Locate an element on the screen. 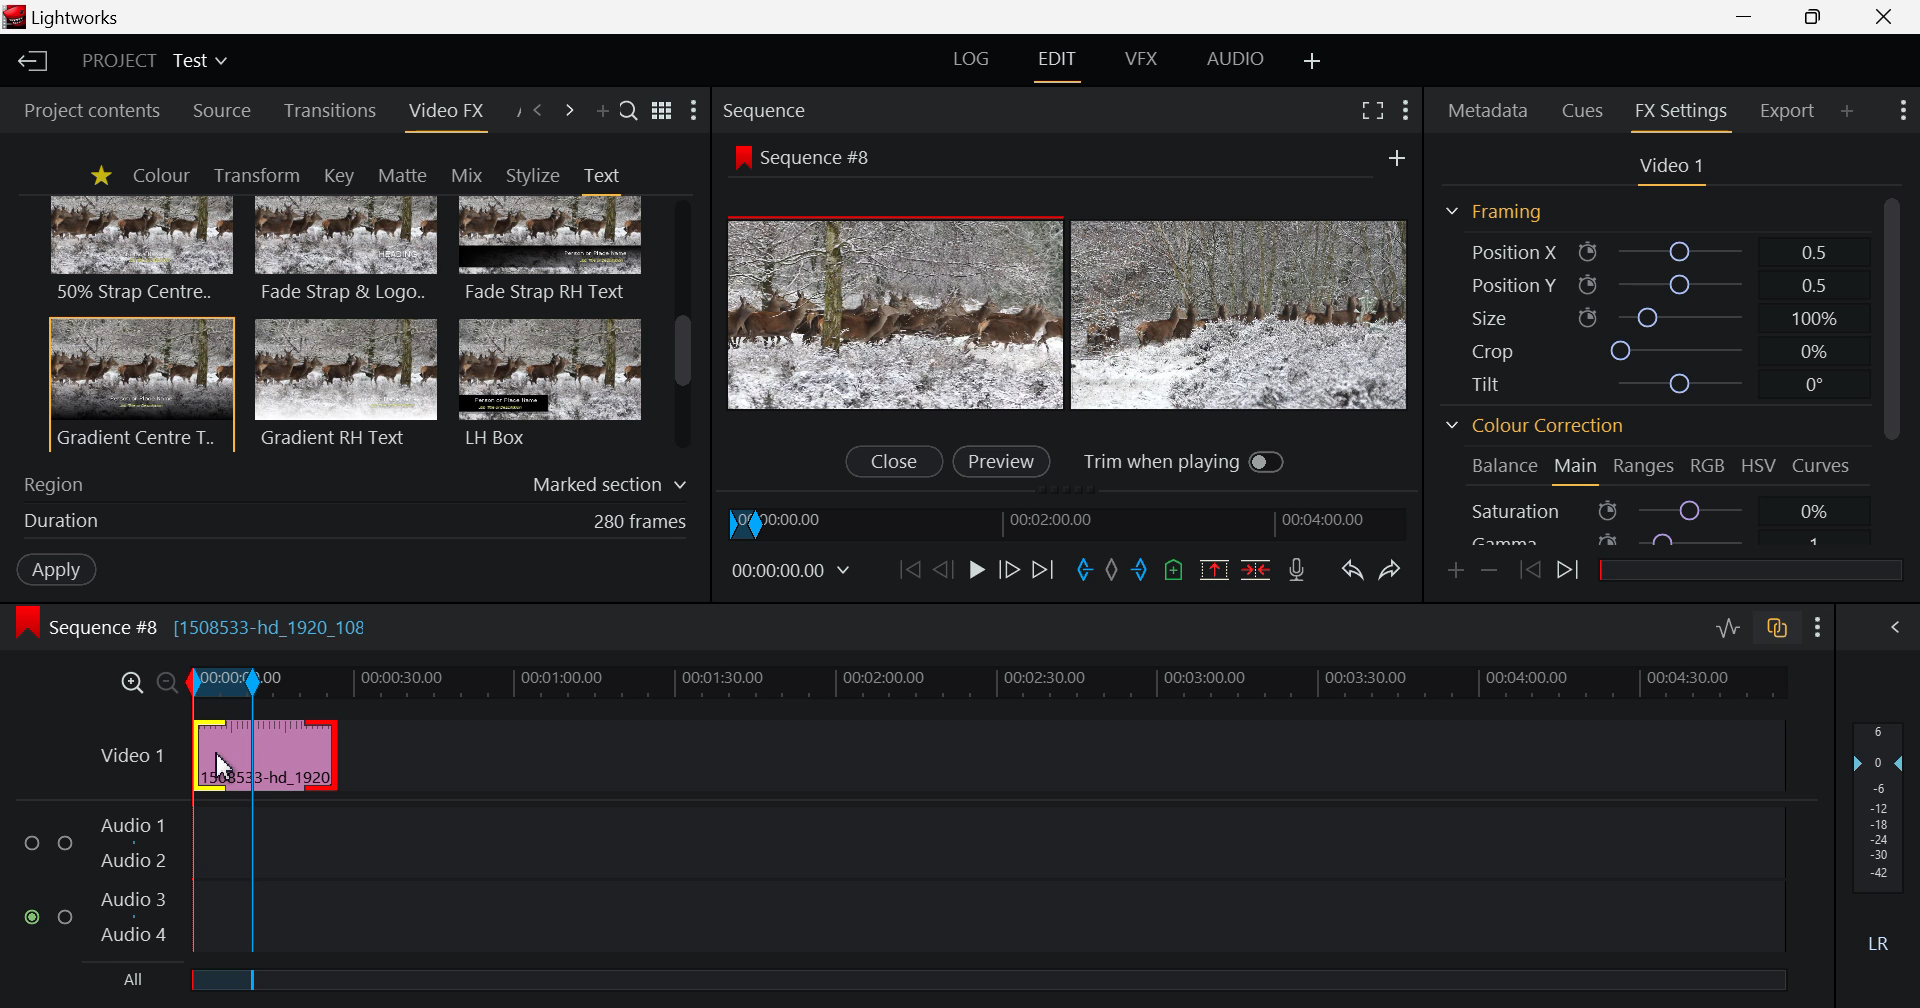  Go Forward is located at coordinates (1007, 567).